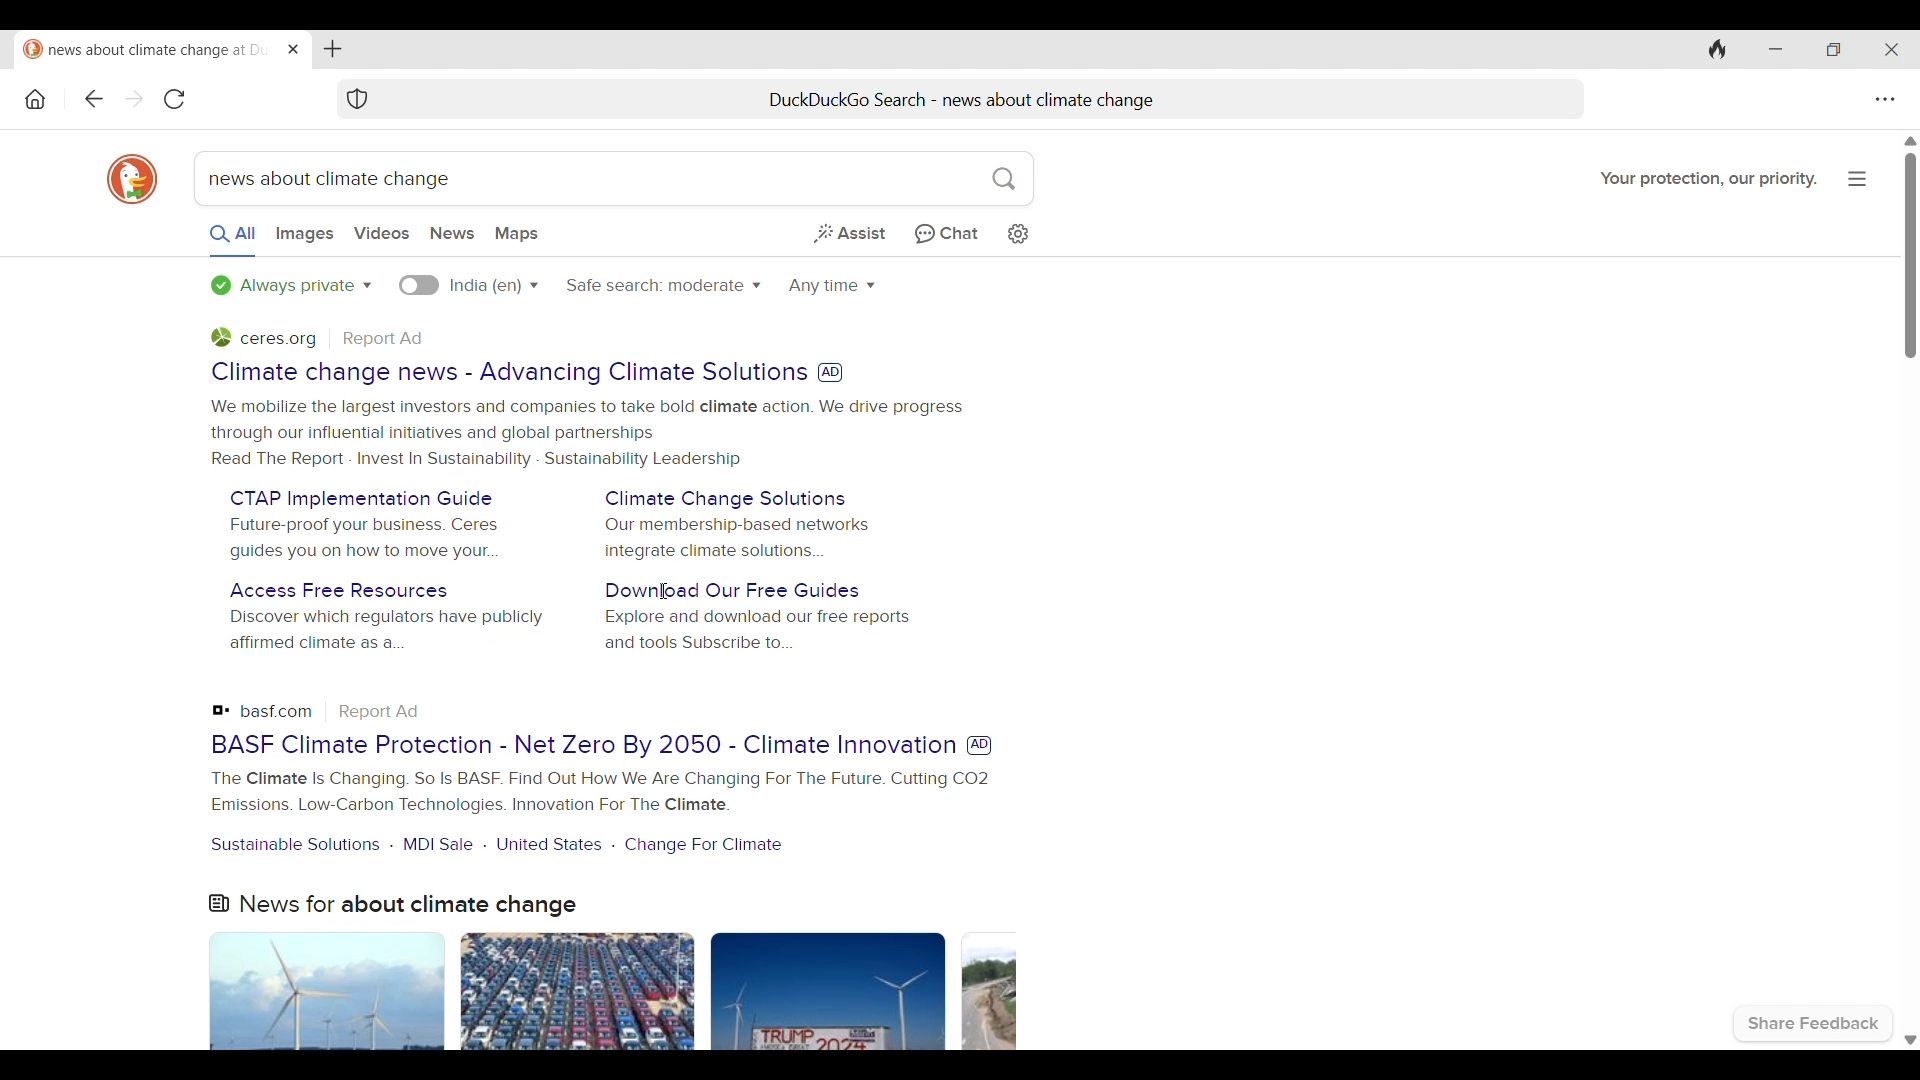 This screenshot has height=1080, width=1920. What do you see at coordinates (614, 991) in the screenshot?
I see `Image results` at bounding box center [614, 991].